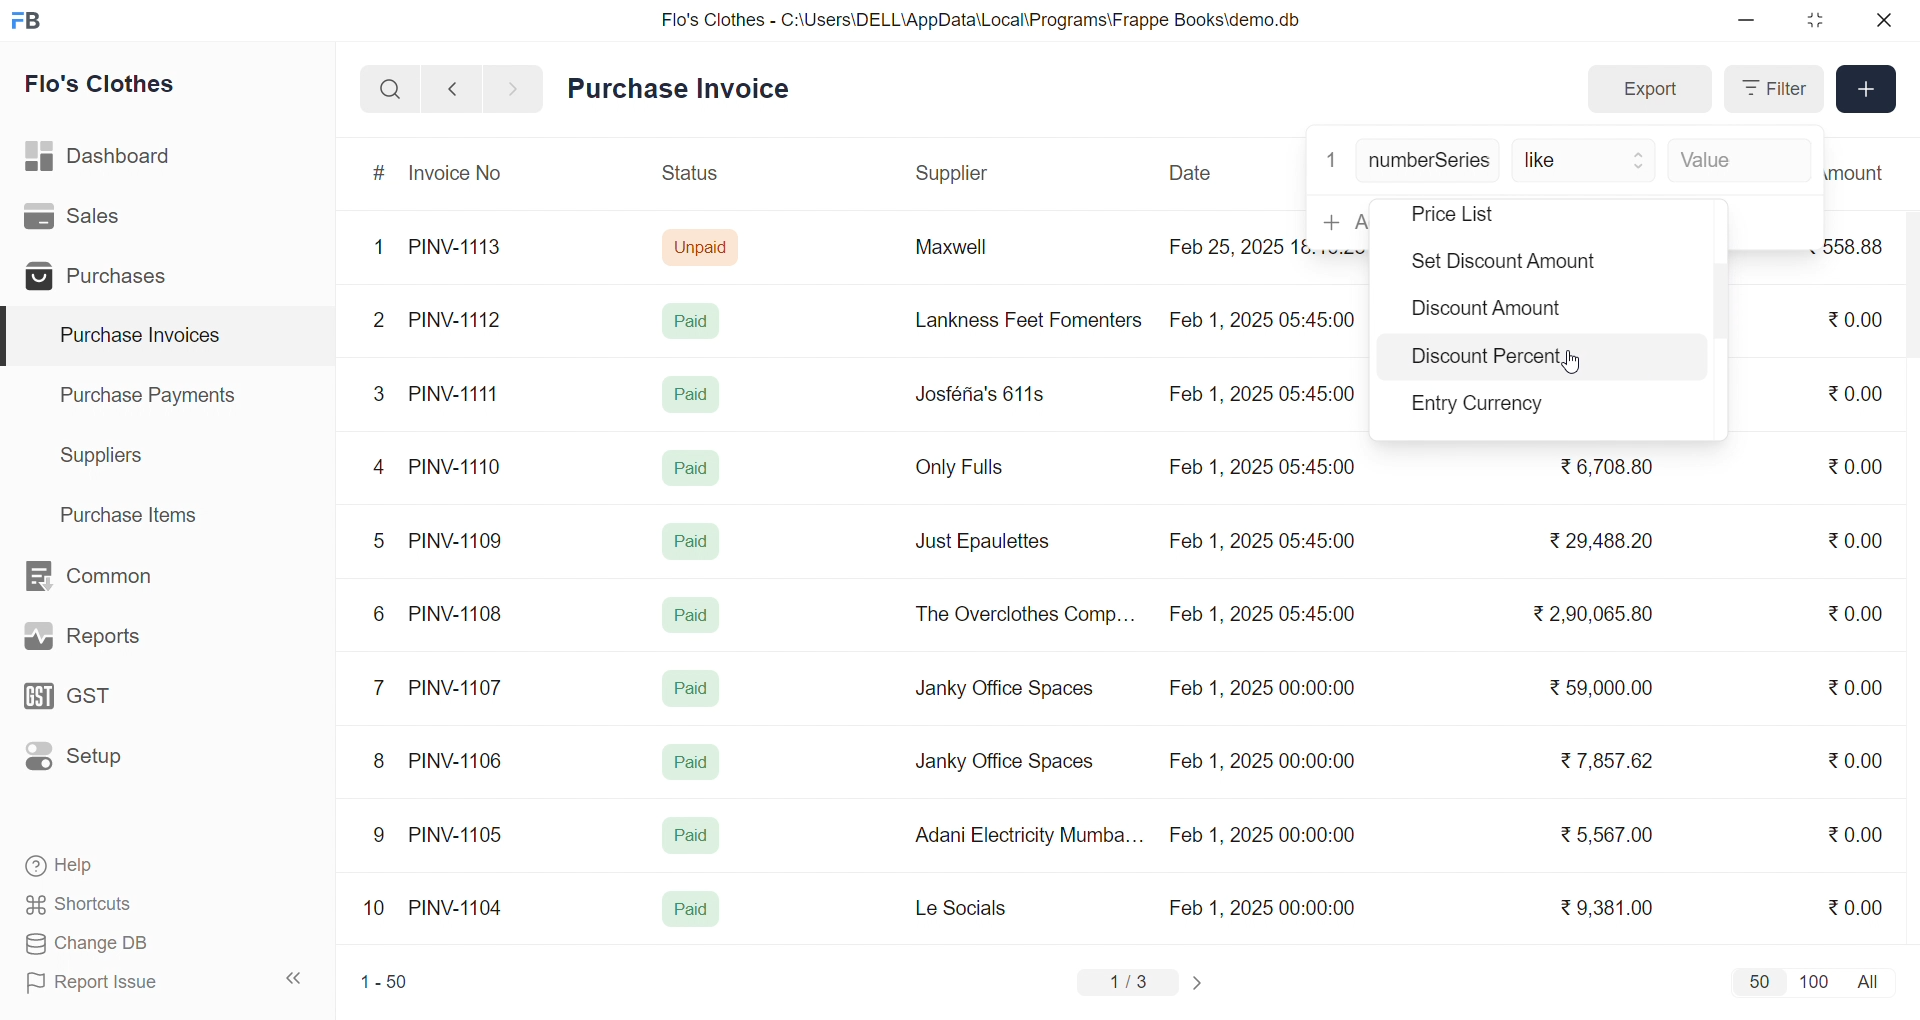  Describe the element at coordinates (1607, 690) in the screenshot. I see `₹ 59,000.00` at that location.